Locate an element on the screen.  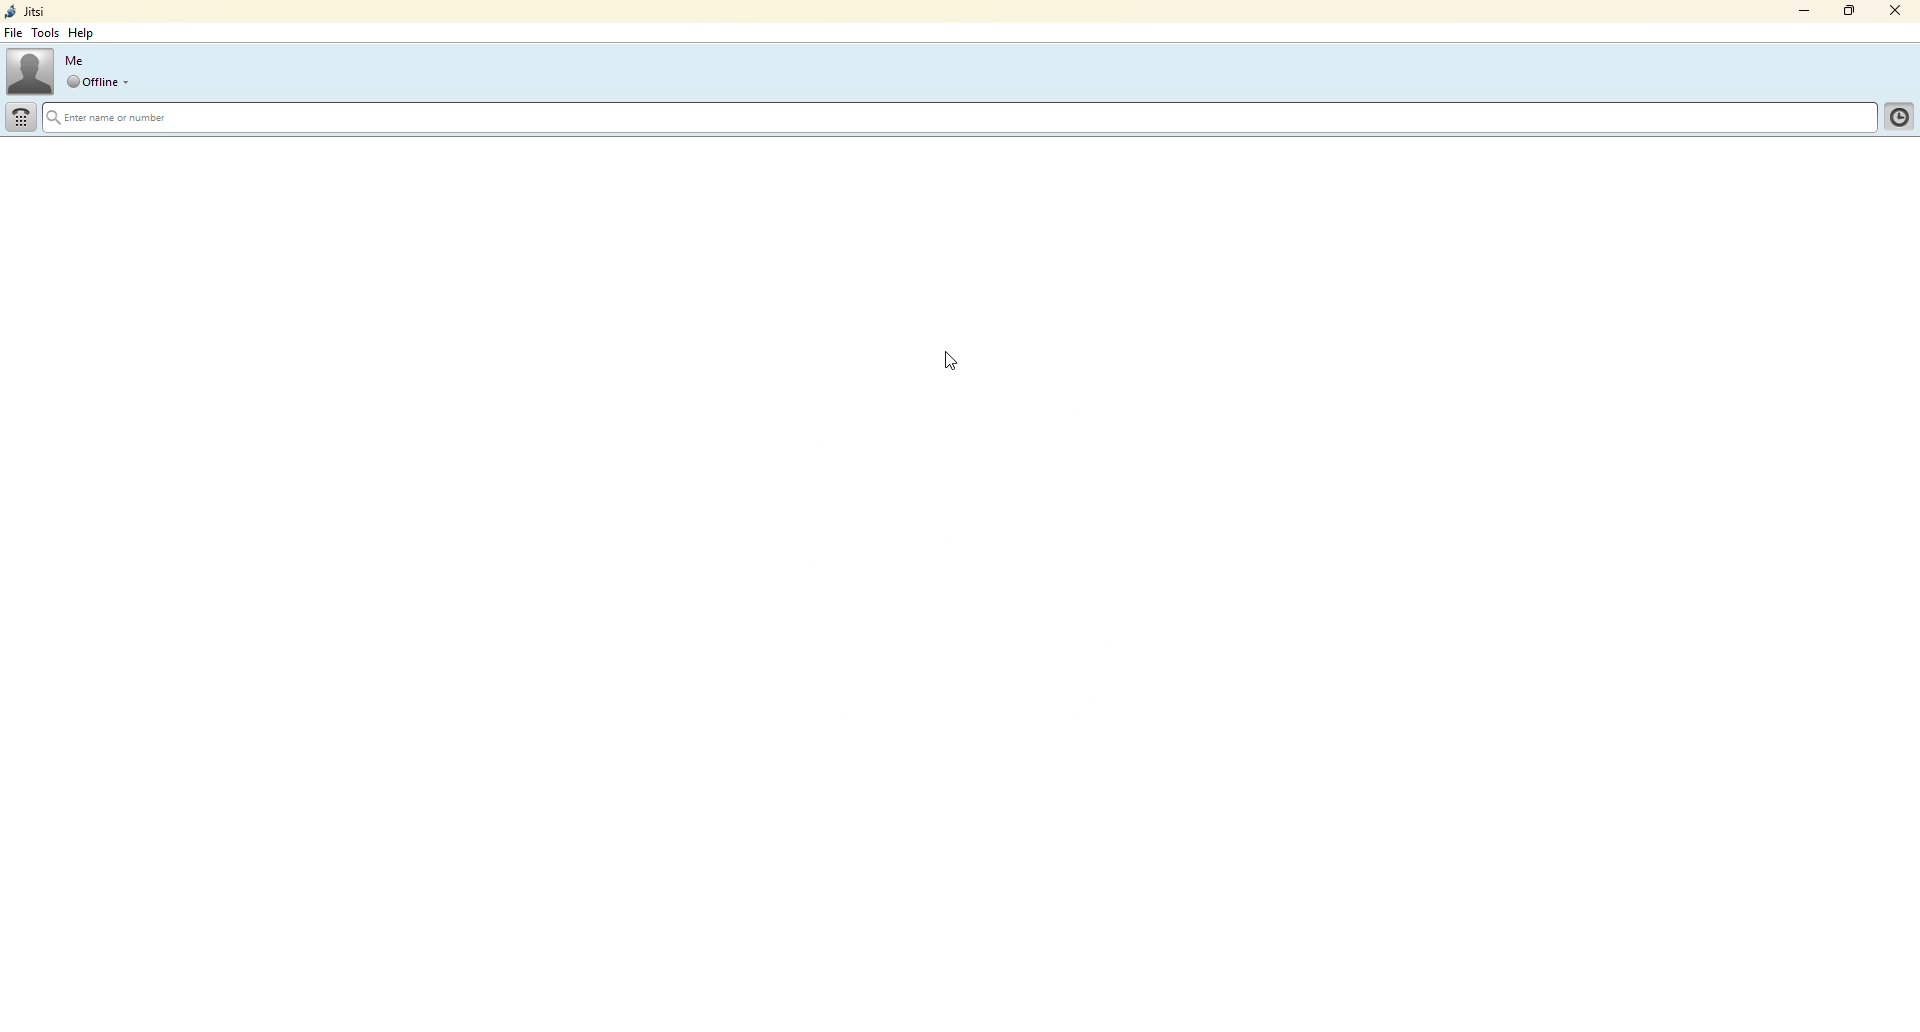
cursor is located at coordinates (963, 367).